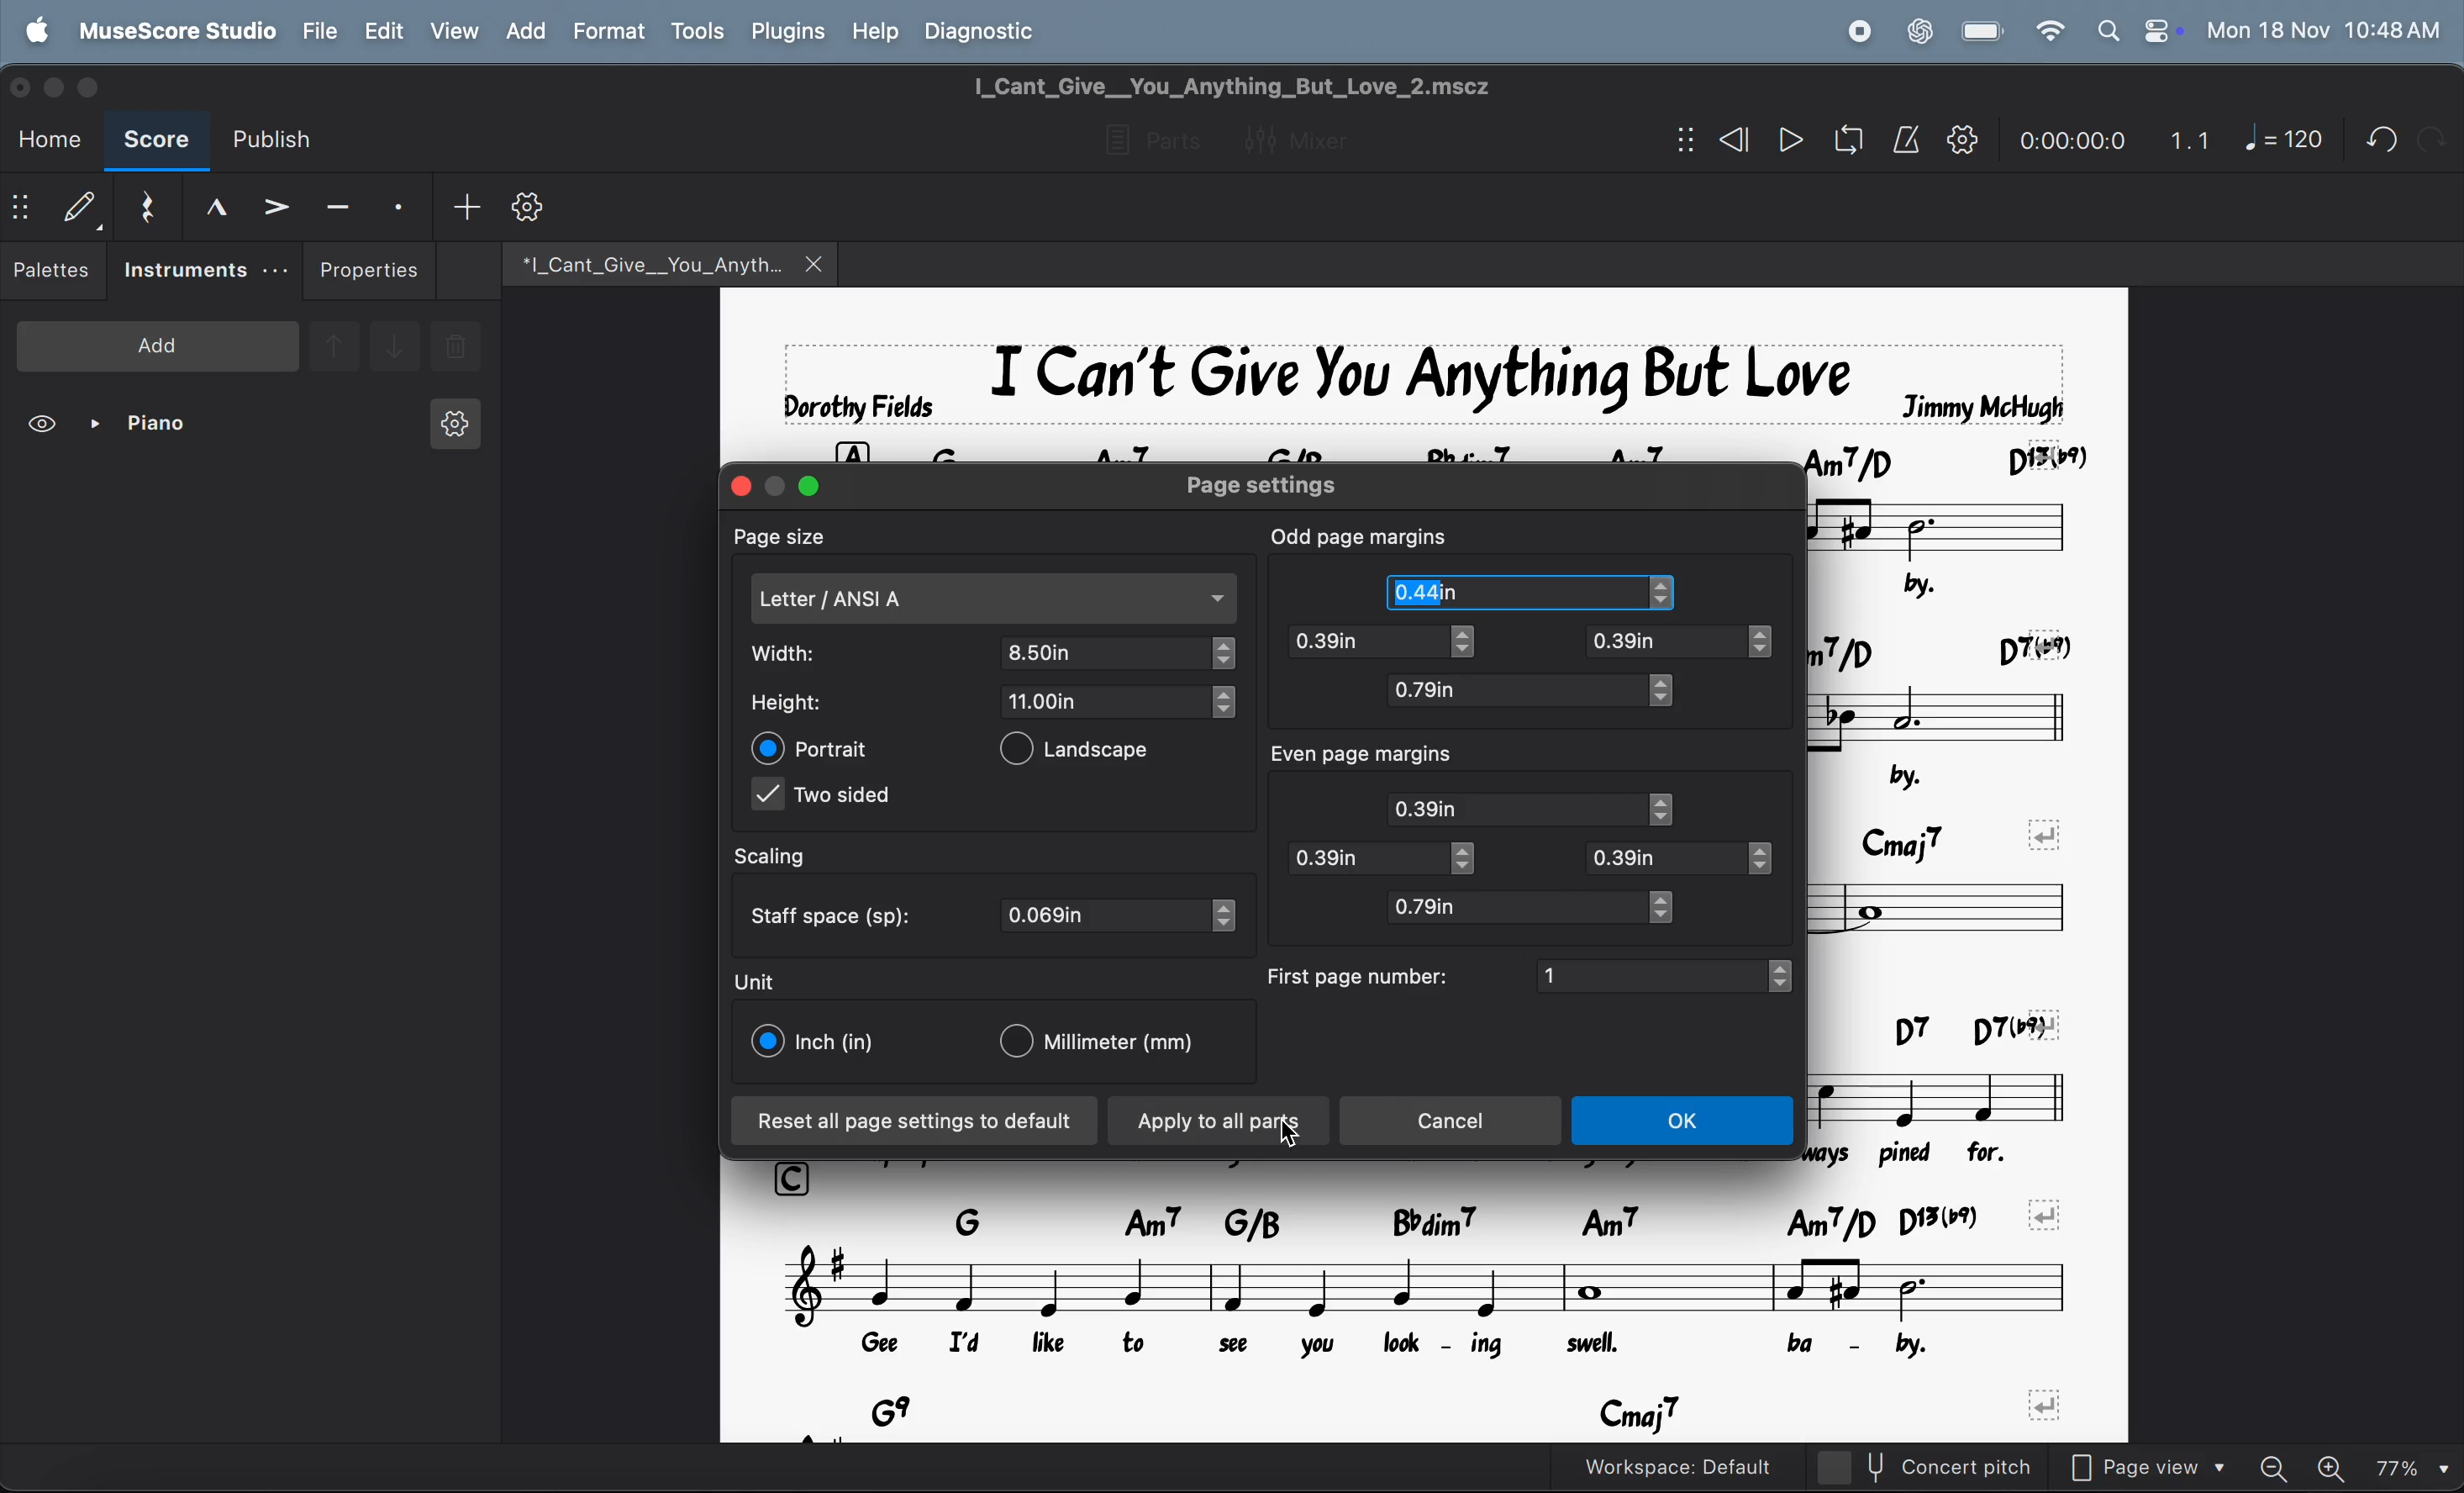  Describe the element at coordinates (1790, 142) in the screenshot. I see `play` at that location.